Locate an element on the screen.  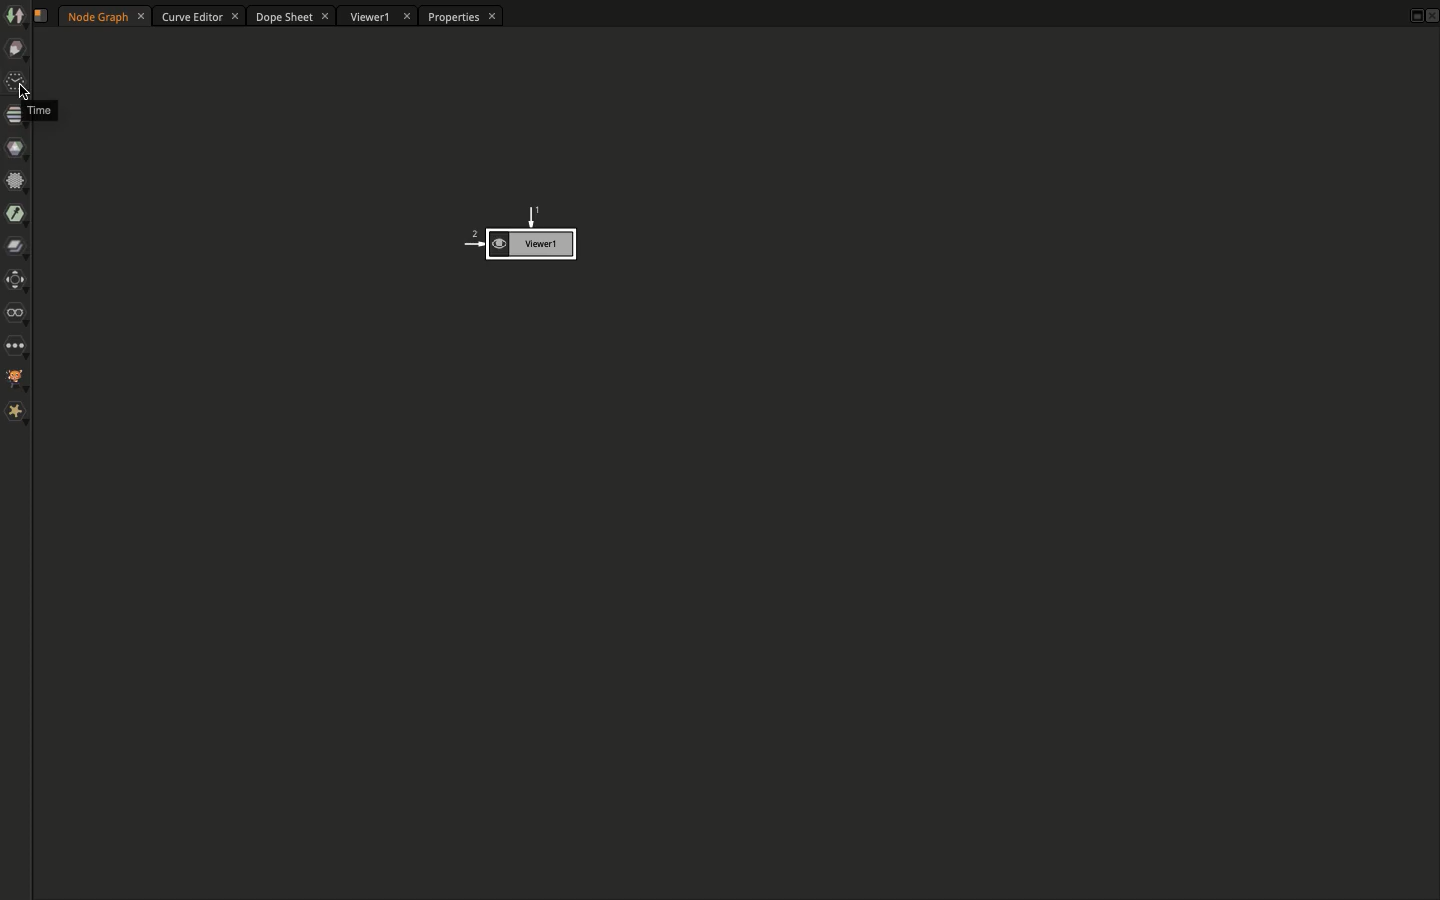
Curve editor is located at coordinates (200, 17).